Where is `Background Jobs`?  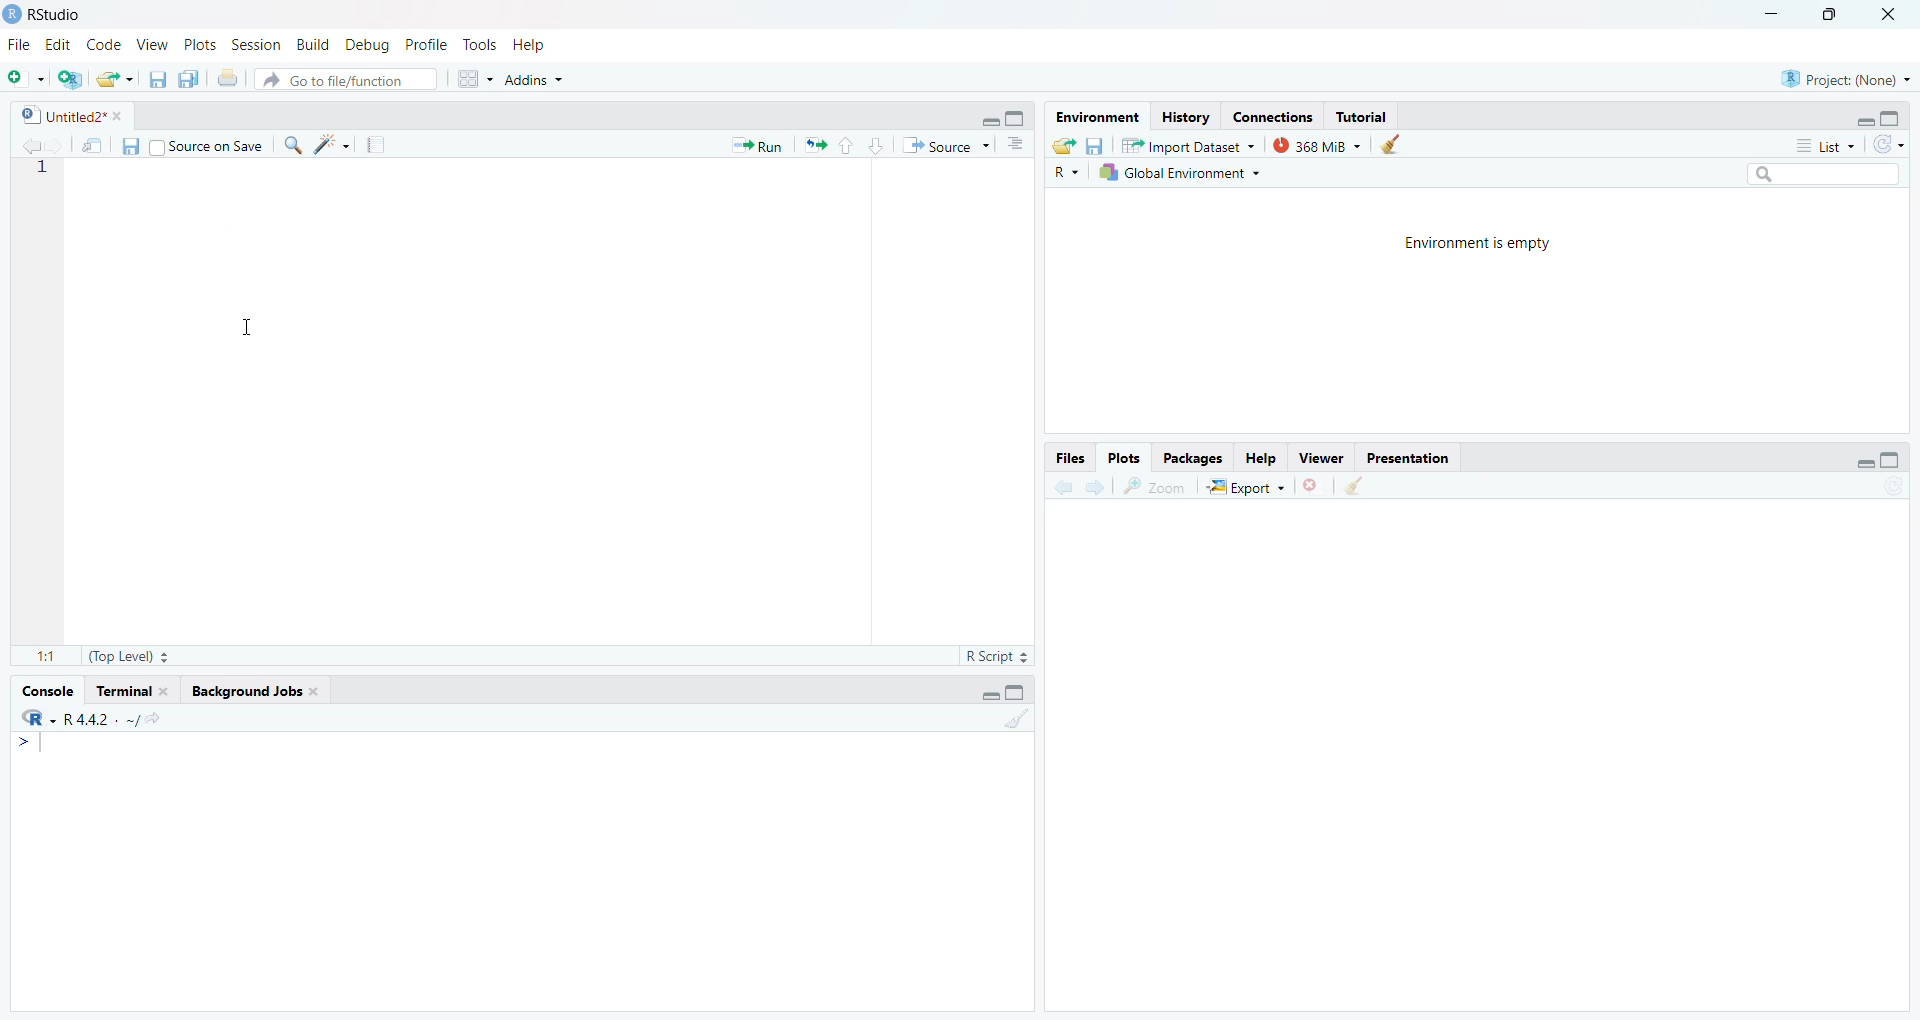 Background Jobs is located at coordinates (255, 692).